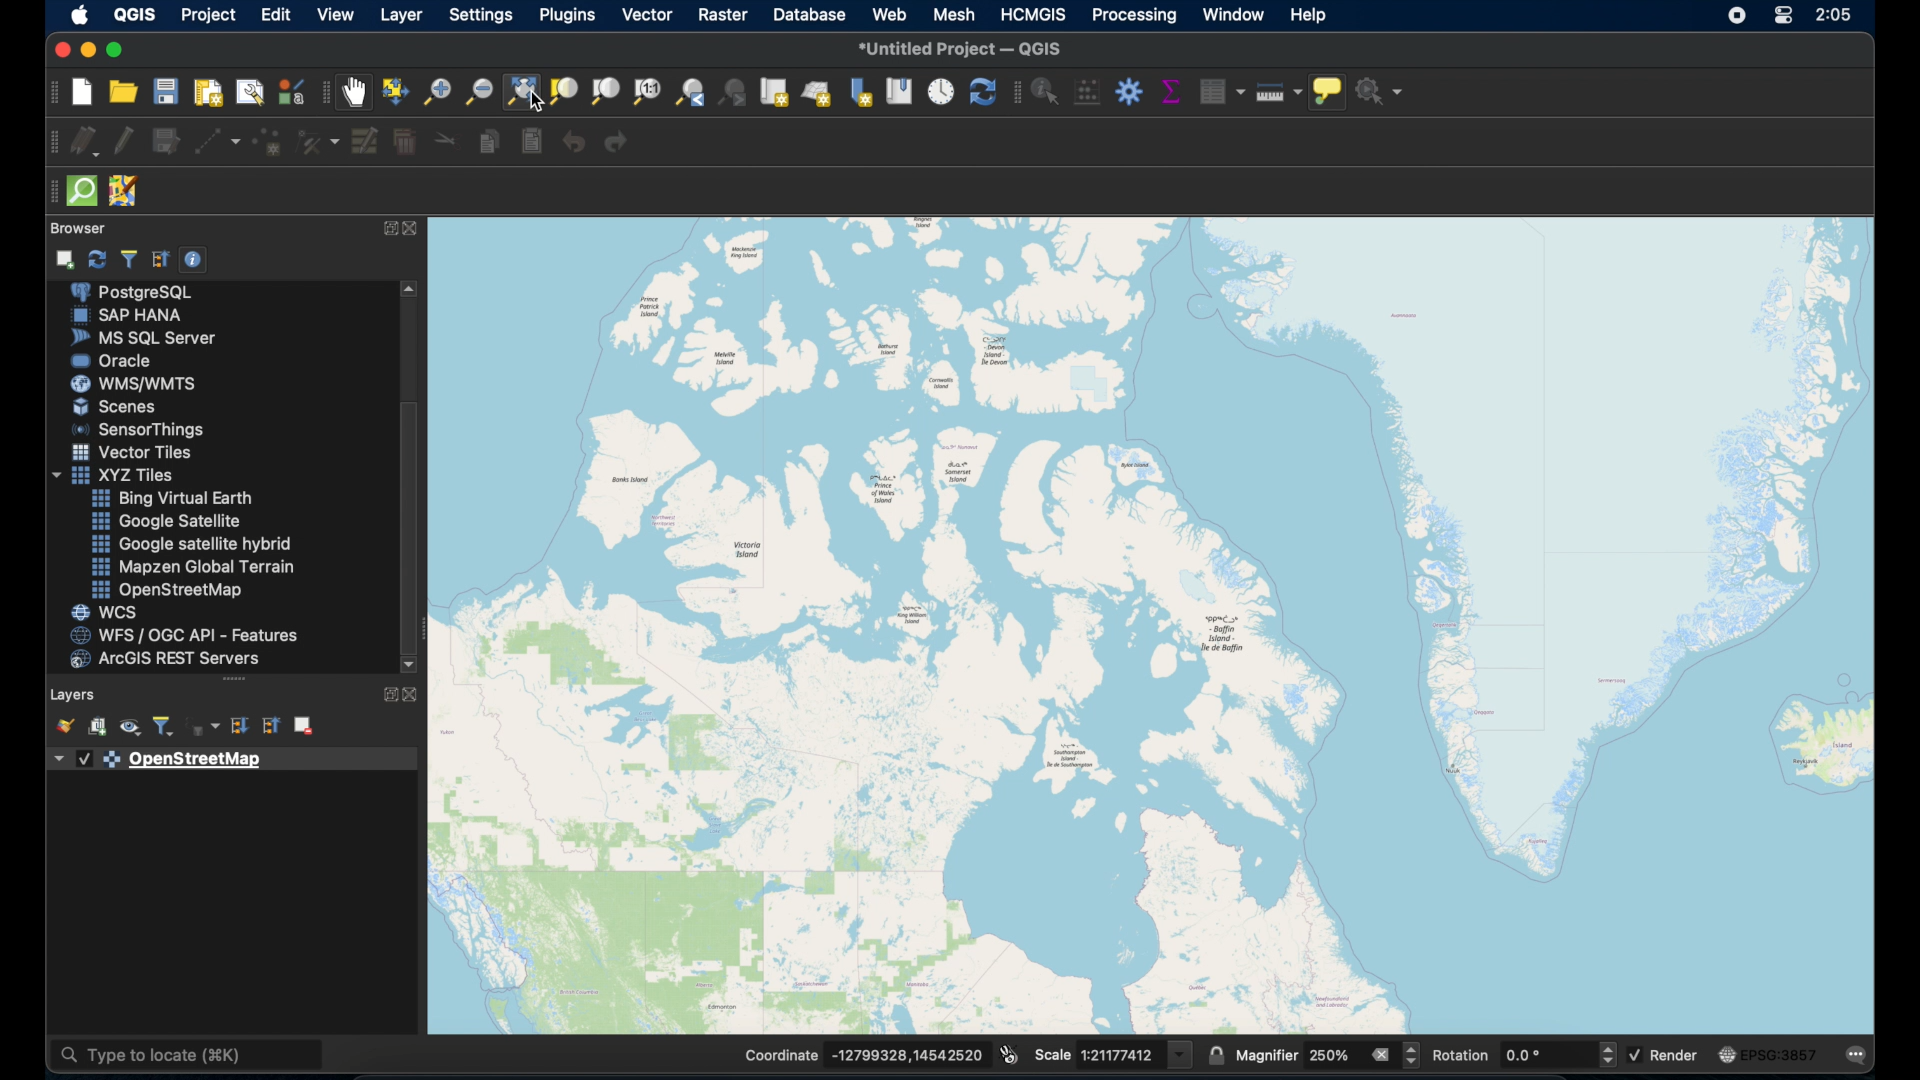  Describe the element at coordinates (357, 93) in the screenshot. I see `pan map` at that location.